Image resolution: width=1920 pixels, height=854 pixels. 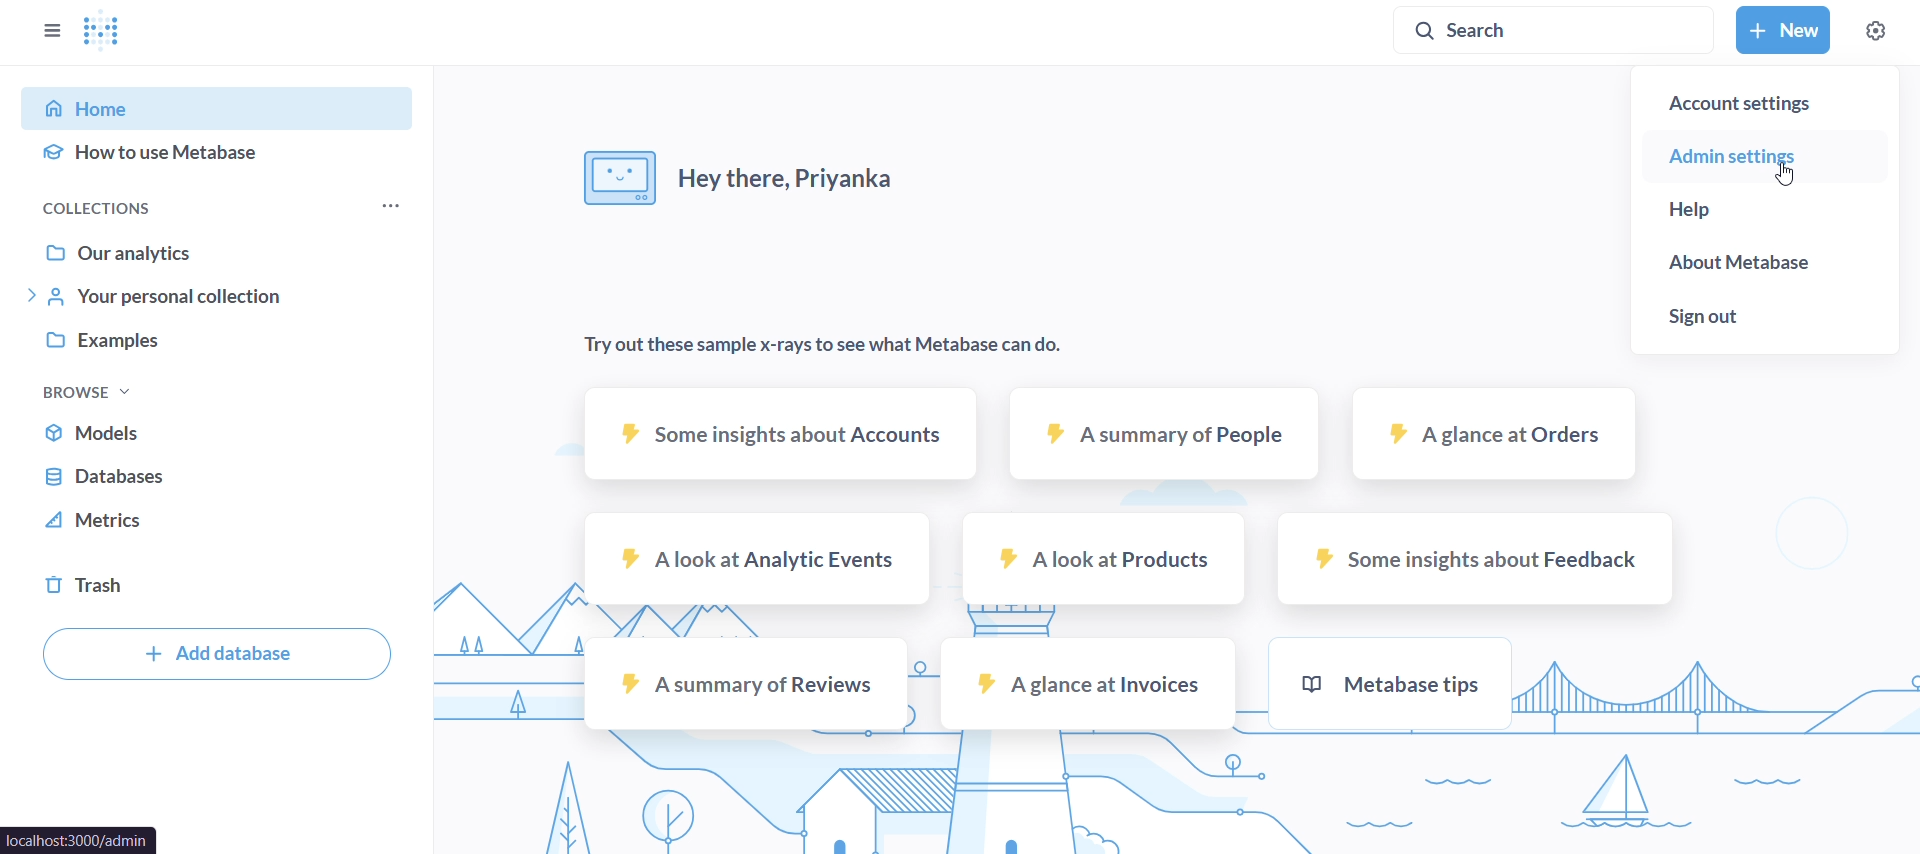 What do you see at coordinates (216, 526) in the screenshot?
I see `metrics` at bounding box center [216, 526].